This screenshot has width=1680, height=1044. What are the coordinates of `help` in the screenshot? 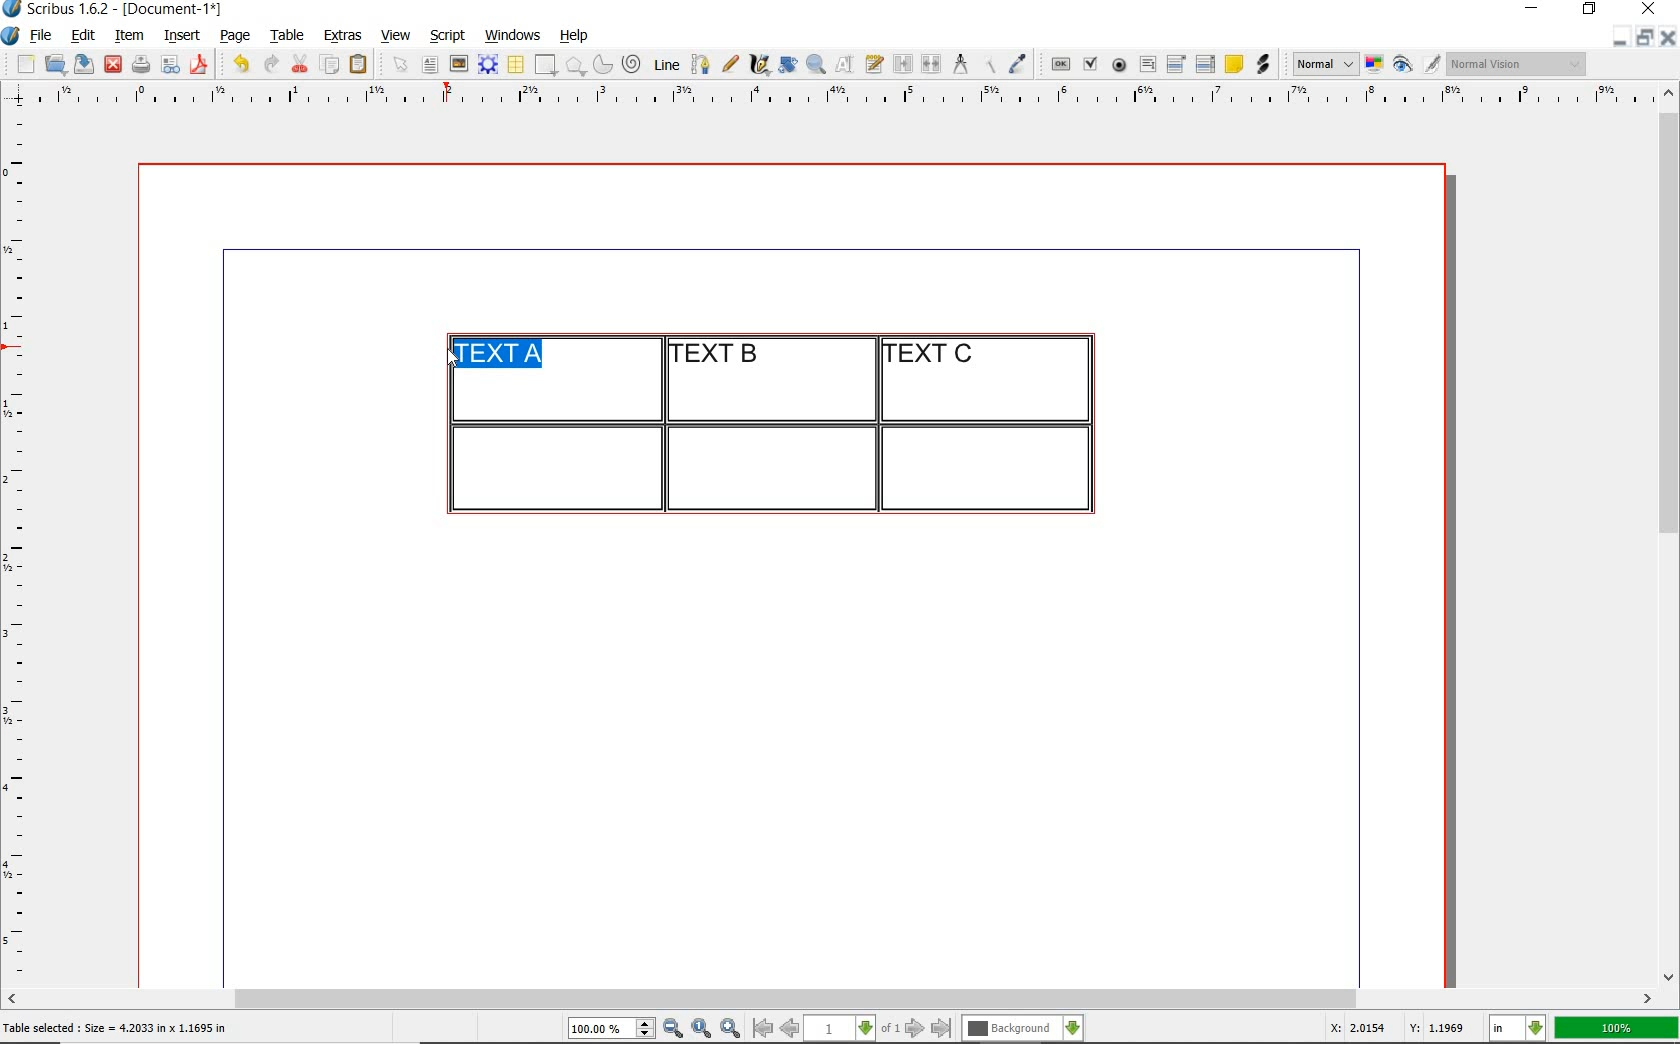 It's located at (572, 37).